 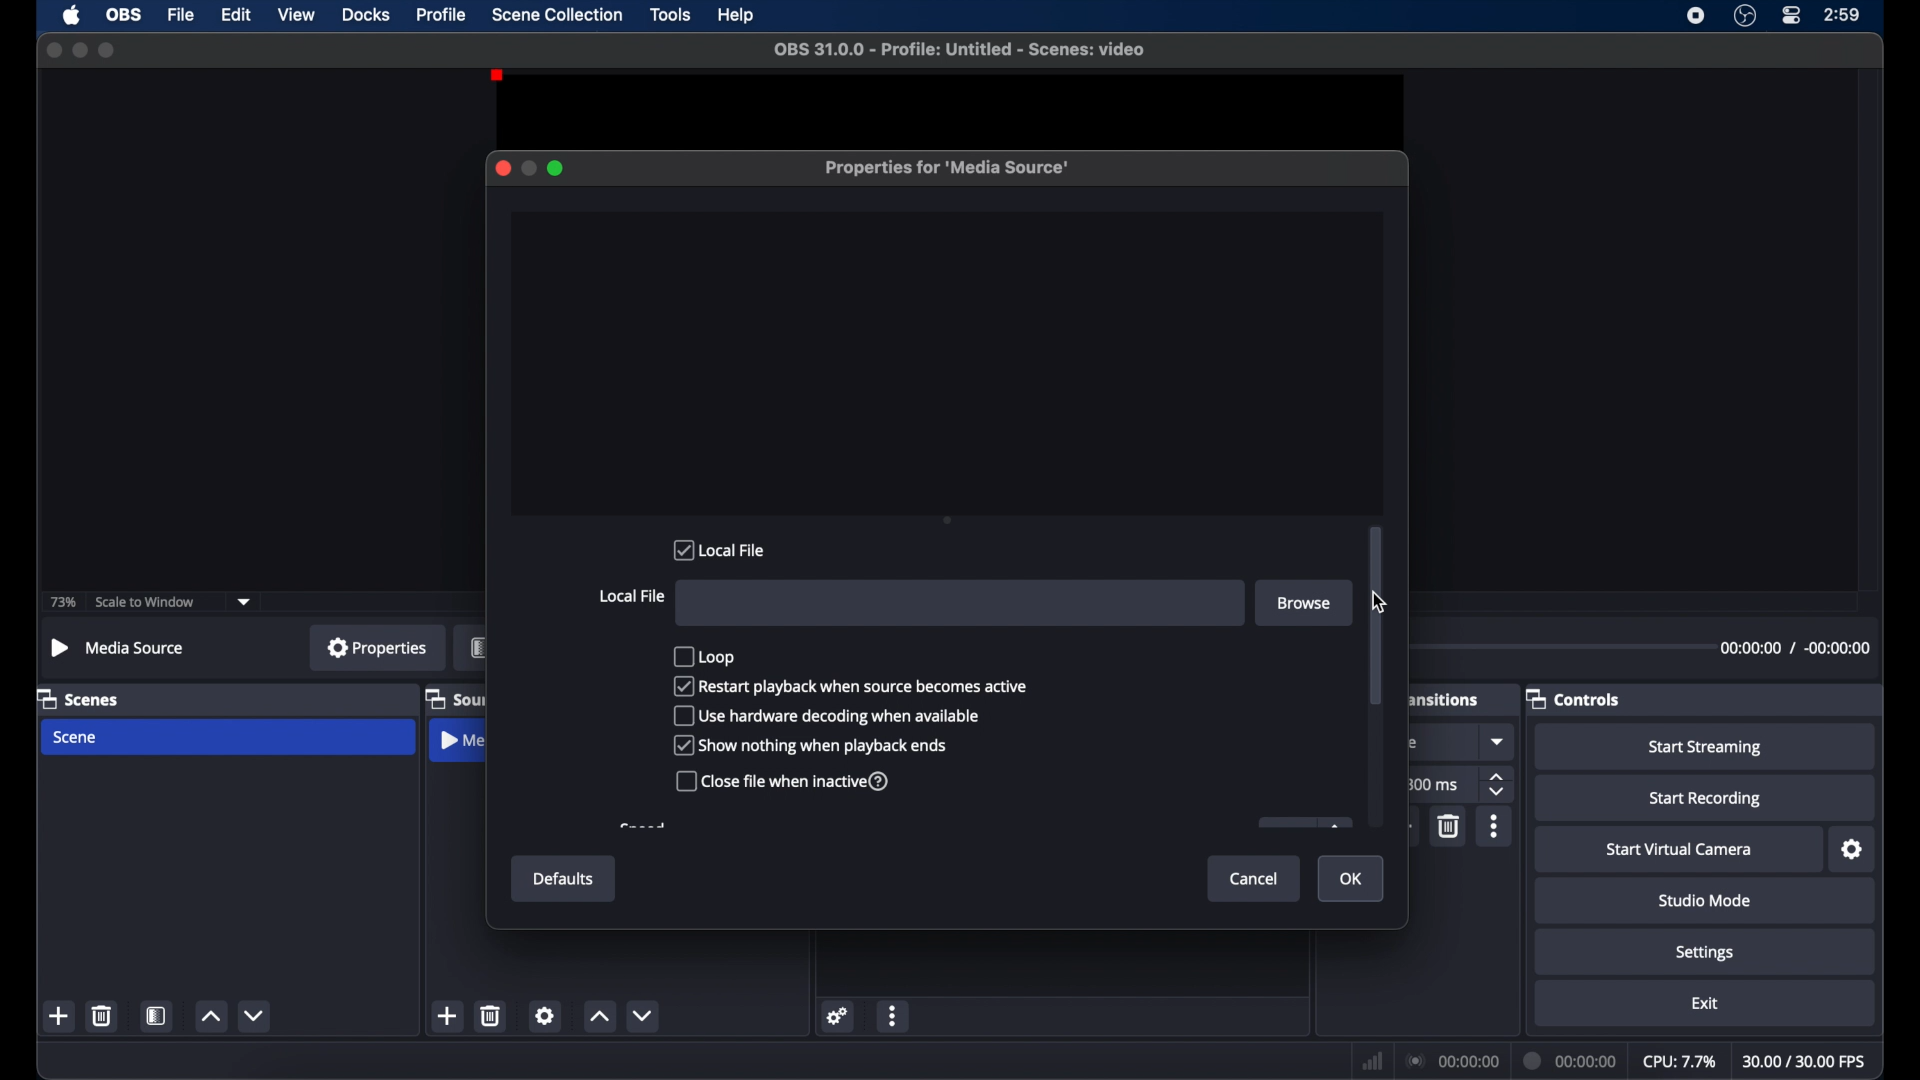 I want to click on duration, so click(x=1570, y=1061).